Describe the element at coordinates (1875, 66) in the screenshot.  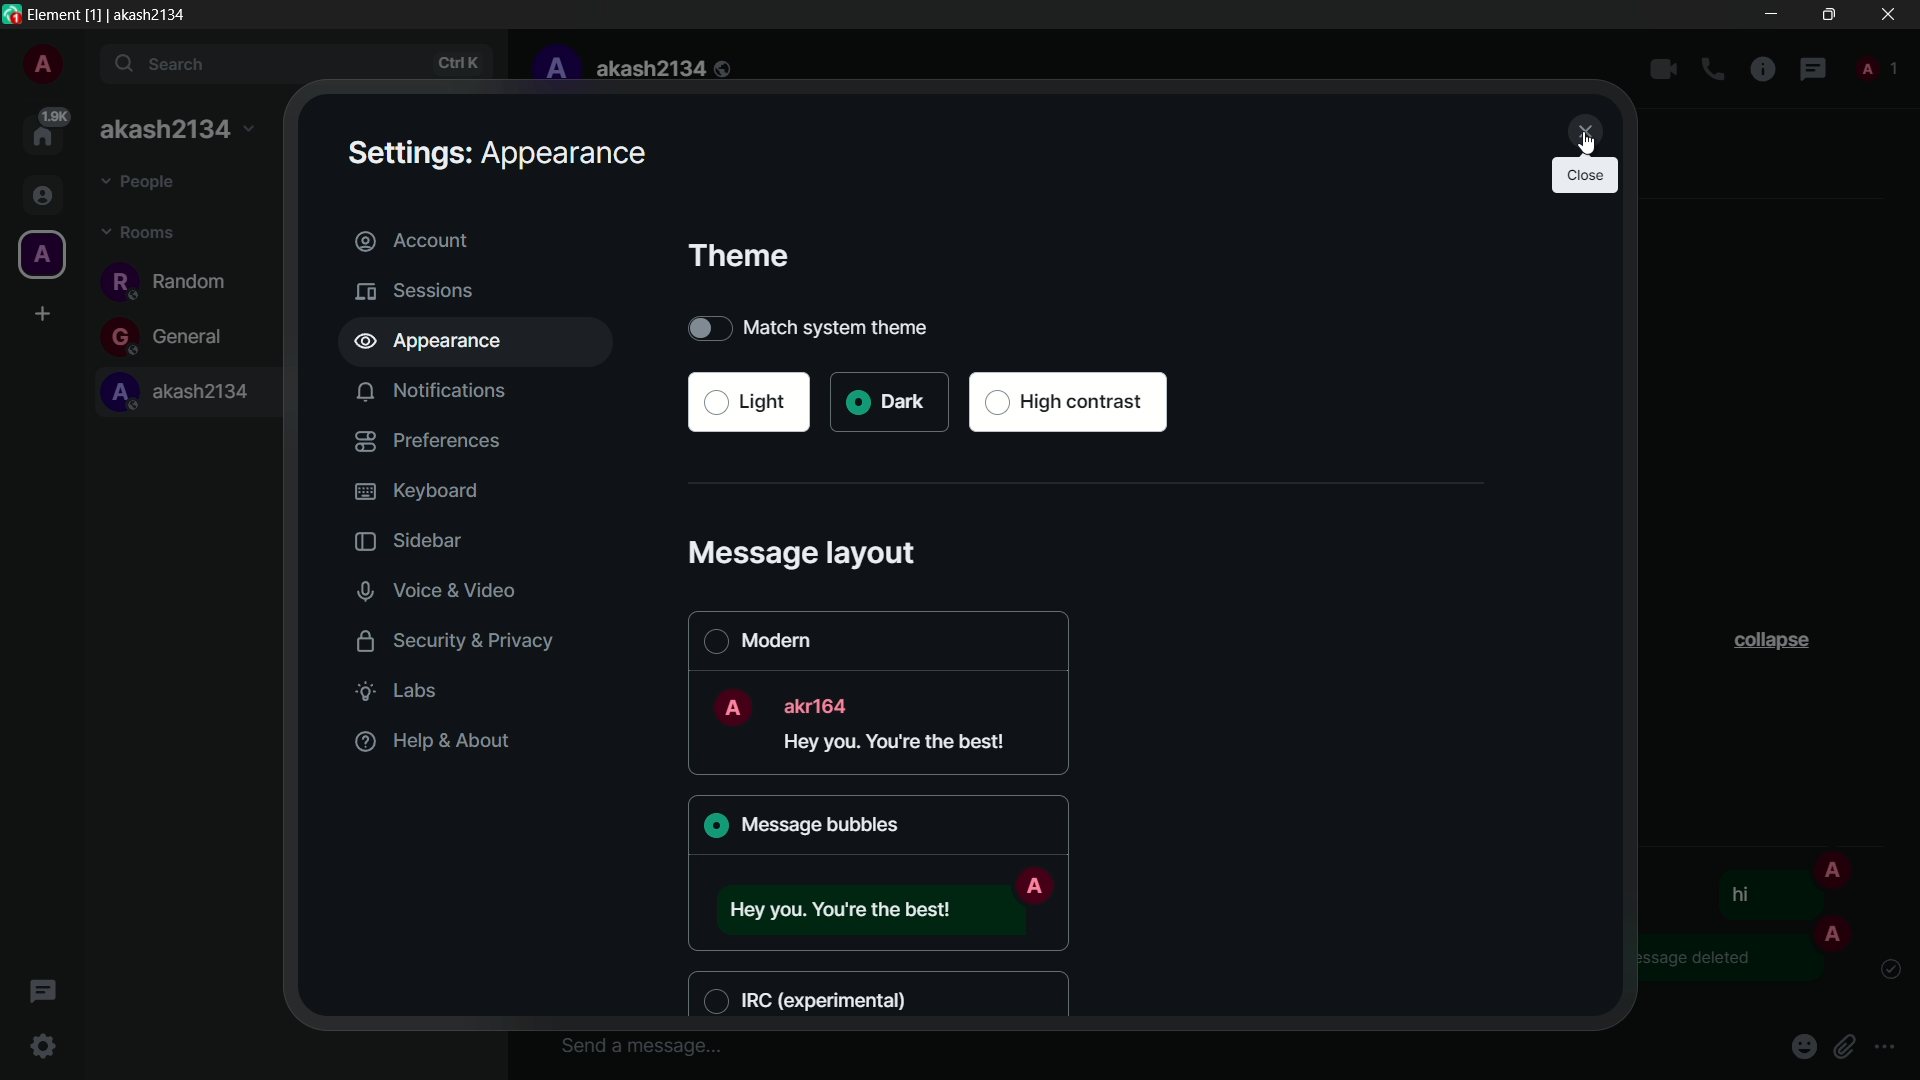
I see `people` at that location.